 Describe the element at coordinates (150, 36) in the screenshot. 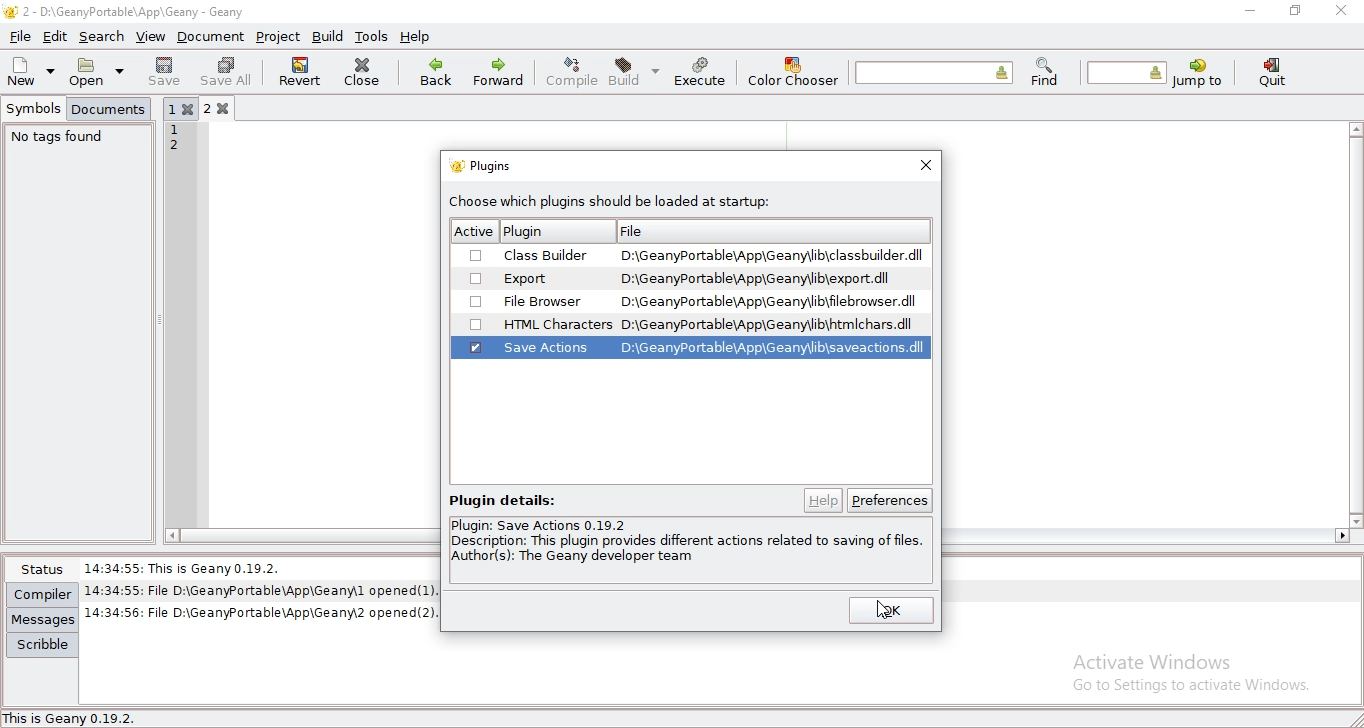

I see `view` at that location.